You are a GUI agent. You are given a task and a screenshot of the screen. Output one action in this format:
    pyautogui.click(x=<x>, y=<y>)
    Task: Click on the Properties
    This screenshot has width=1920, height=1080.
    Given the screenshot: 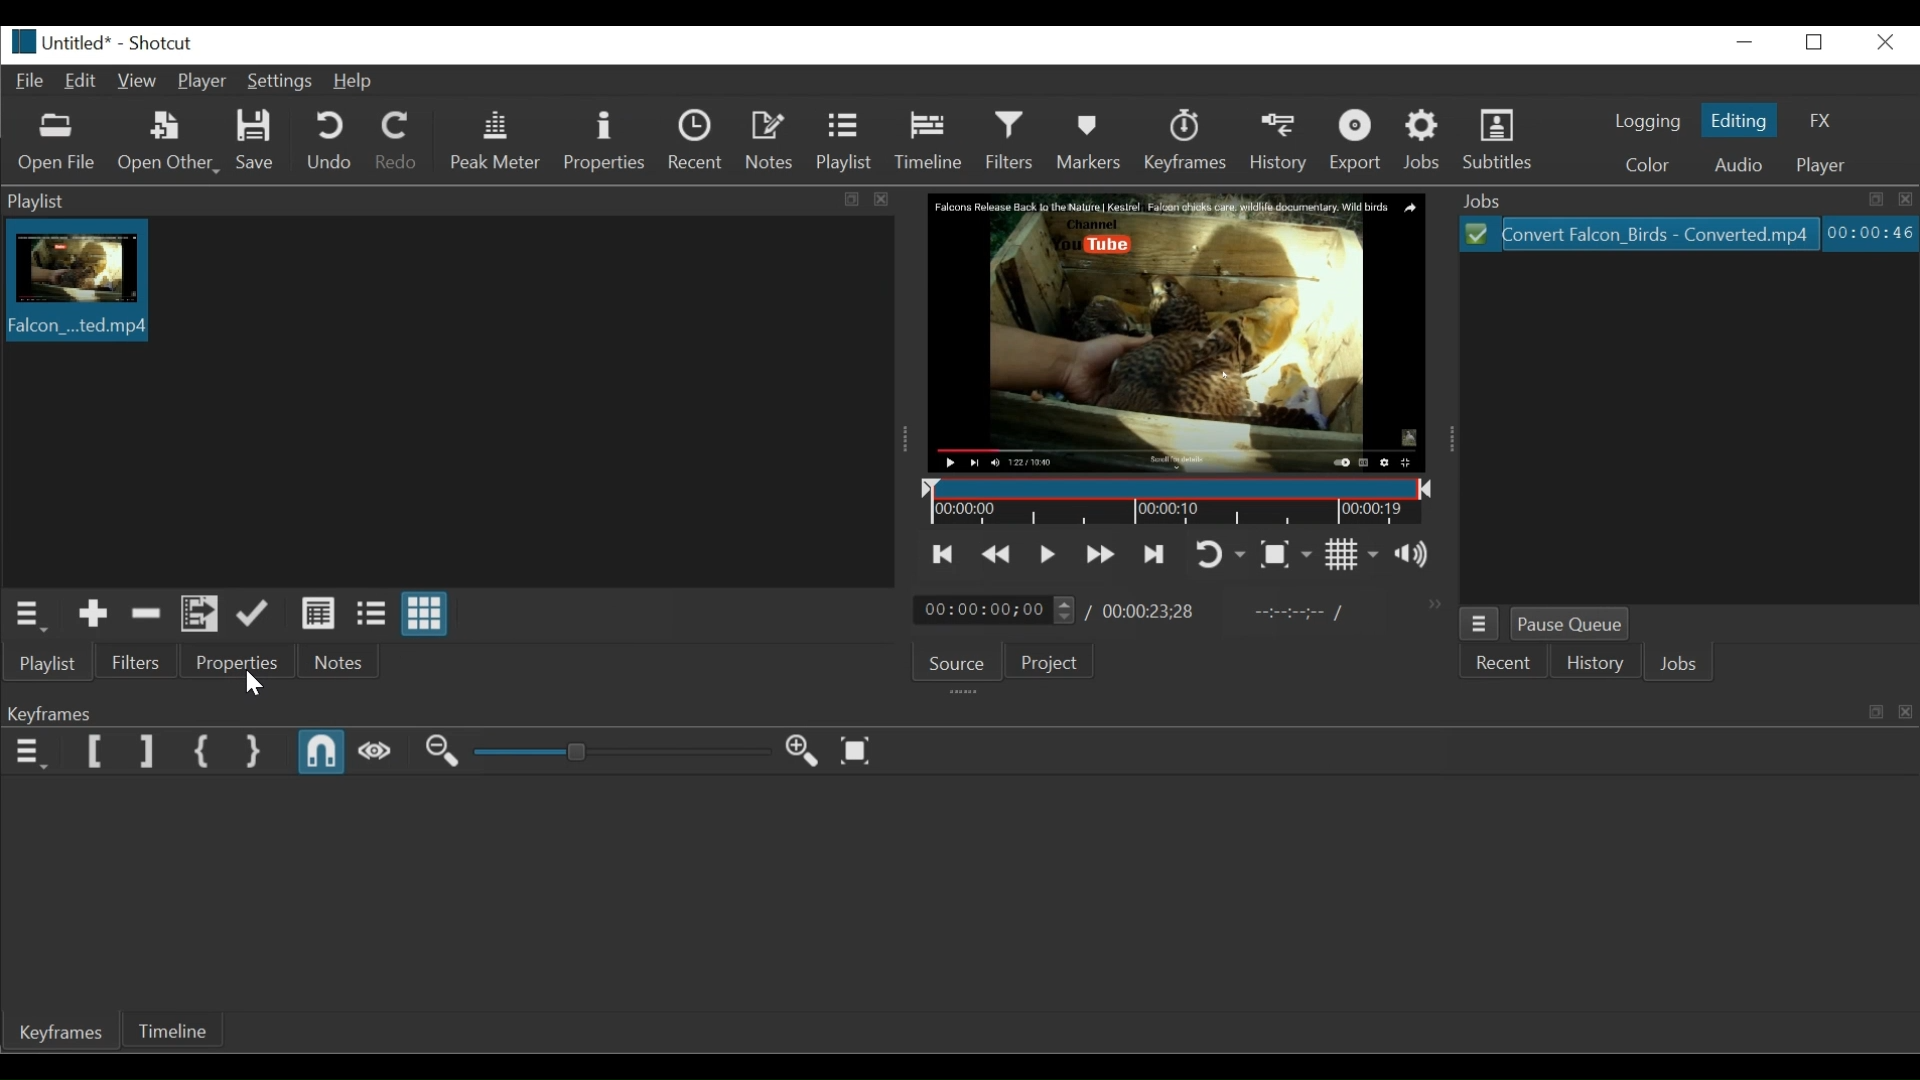 What is the action you would take?
    pyautogui.click(x=233, y=662)
    